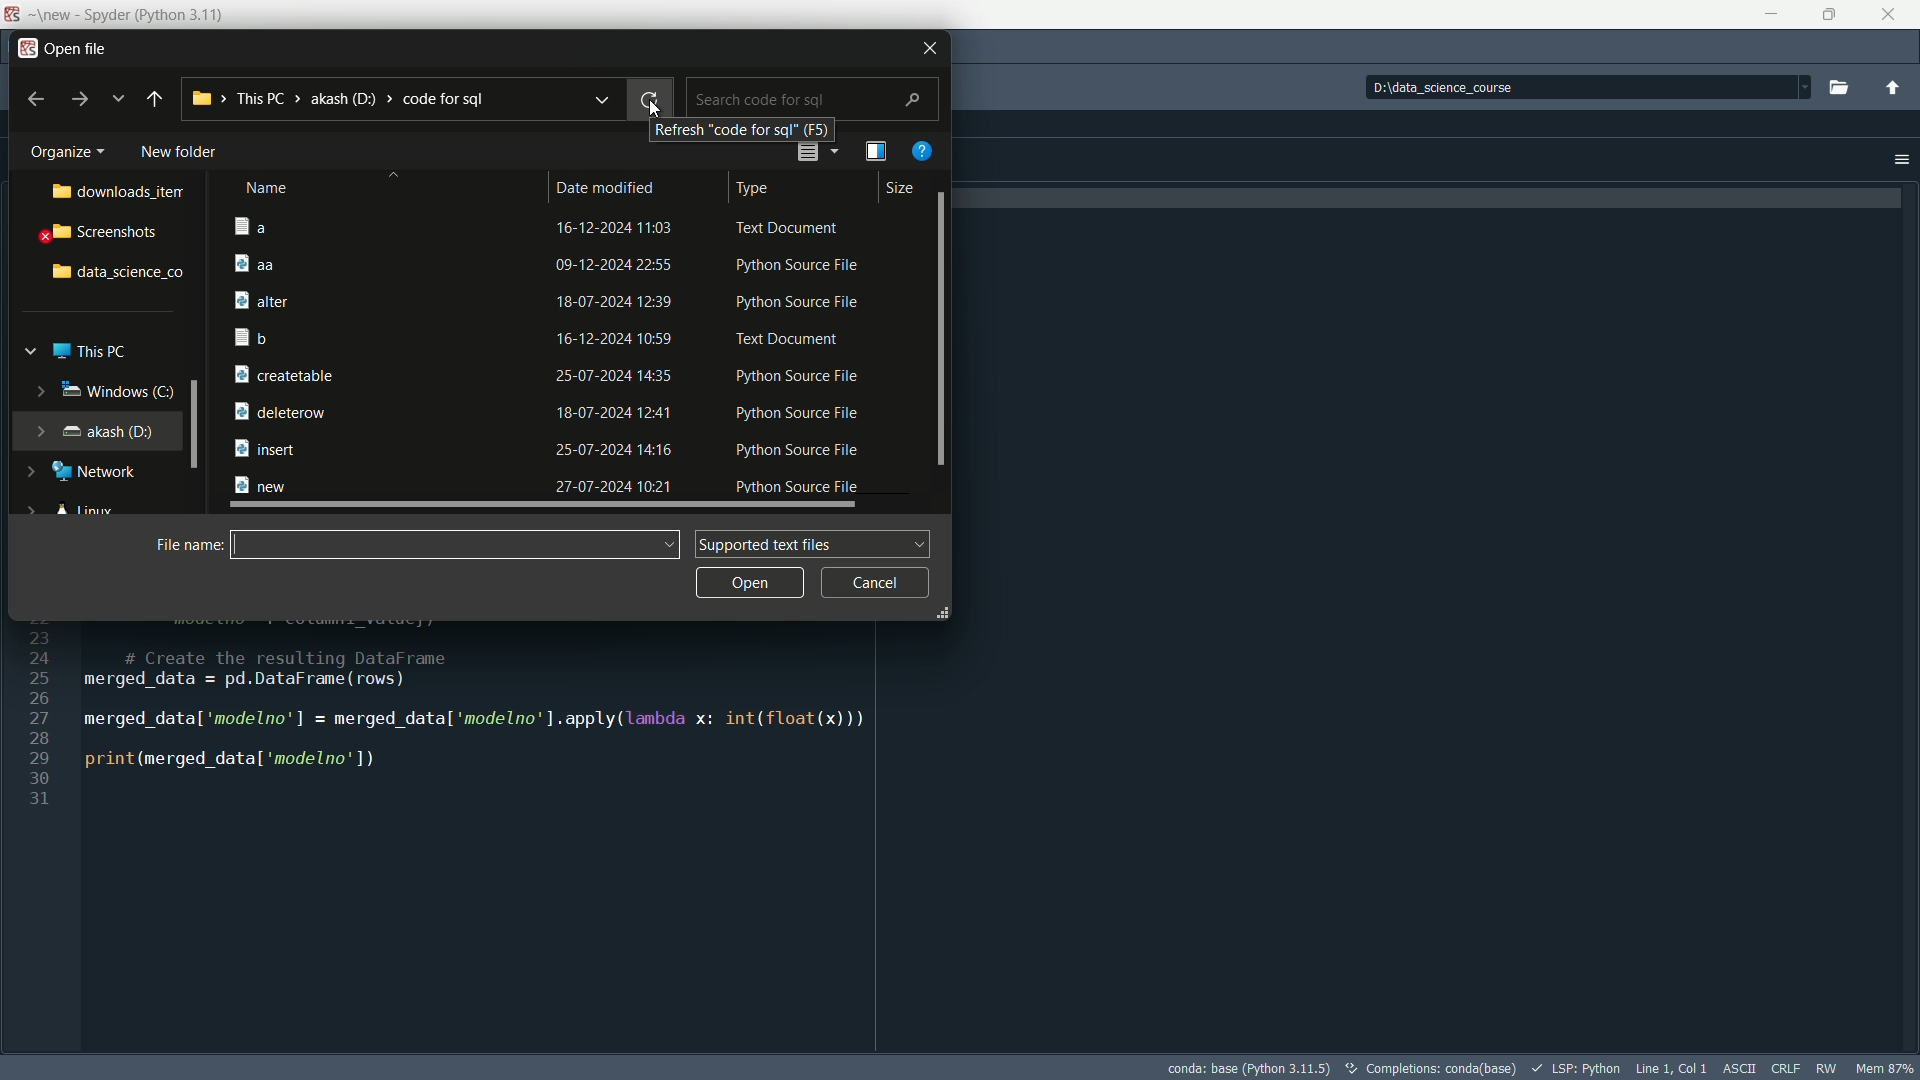 The width and height of the screenshot is (1920, 1080). Describe the element at coordinates (1896, 90) in the screenshot. I see `change to parent directory` at that location.